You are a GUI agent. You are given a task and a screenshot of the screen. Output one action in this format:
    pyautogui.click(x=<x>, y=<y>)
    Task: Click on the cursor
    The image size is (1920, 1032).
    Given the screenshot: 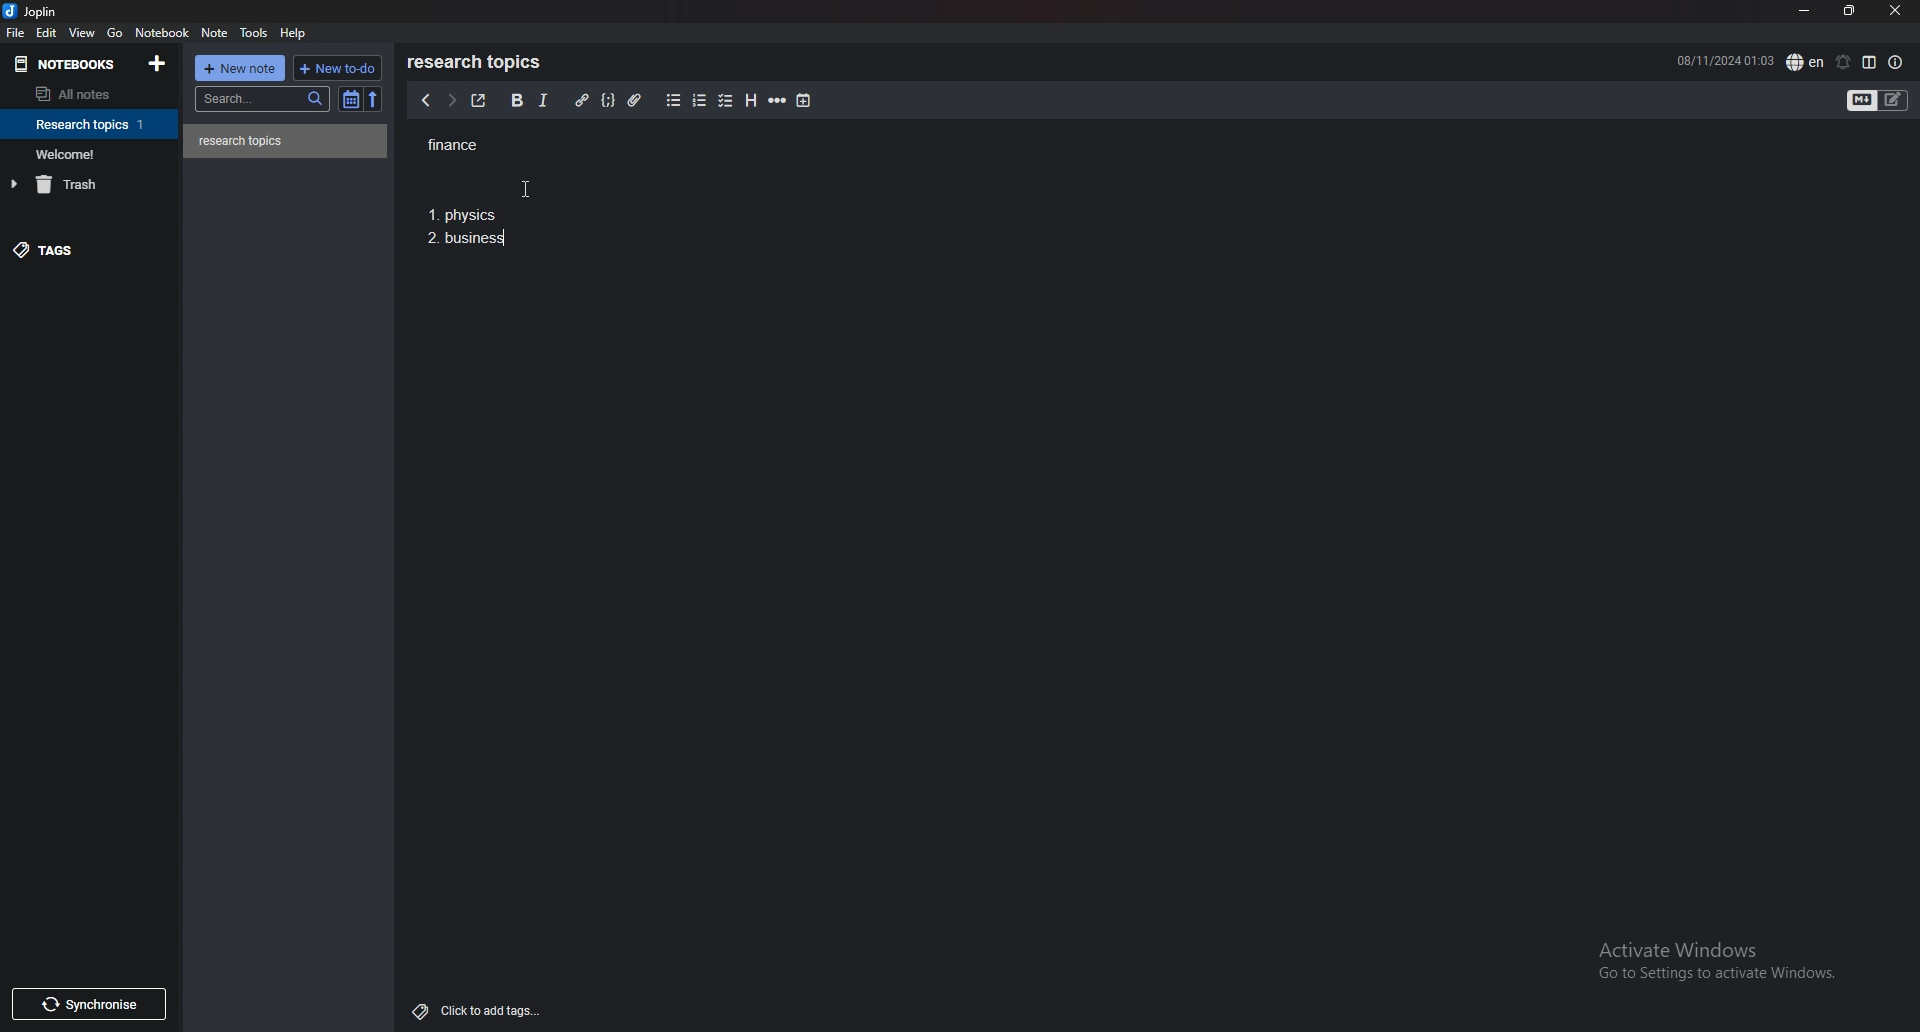 What is the action you would take?
    pyautogui.click(x=533, y=191)
    